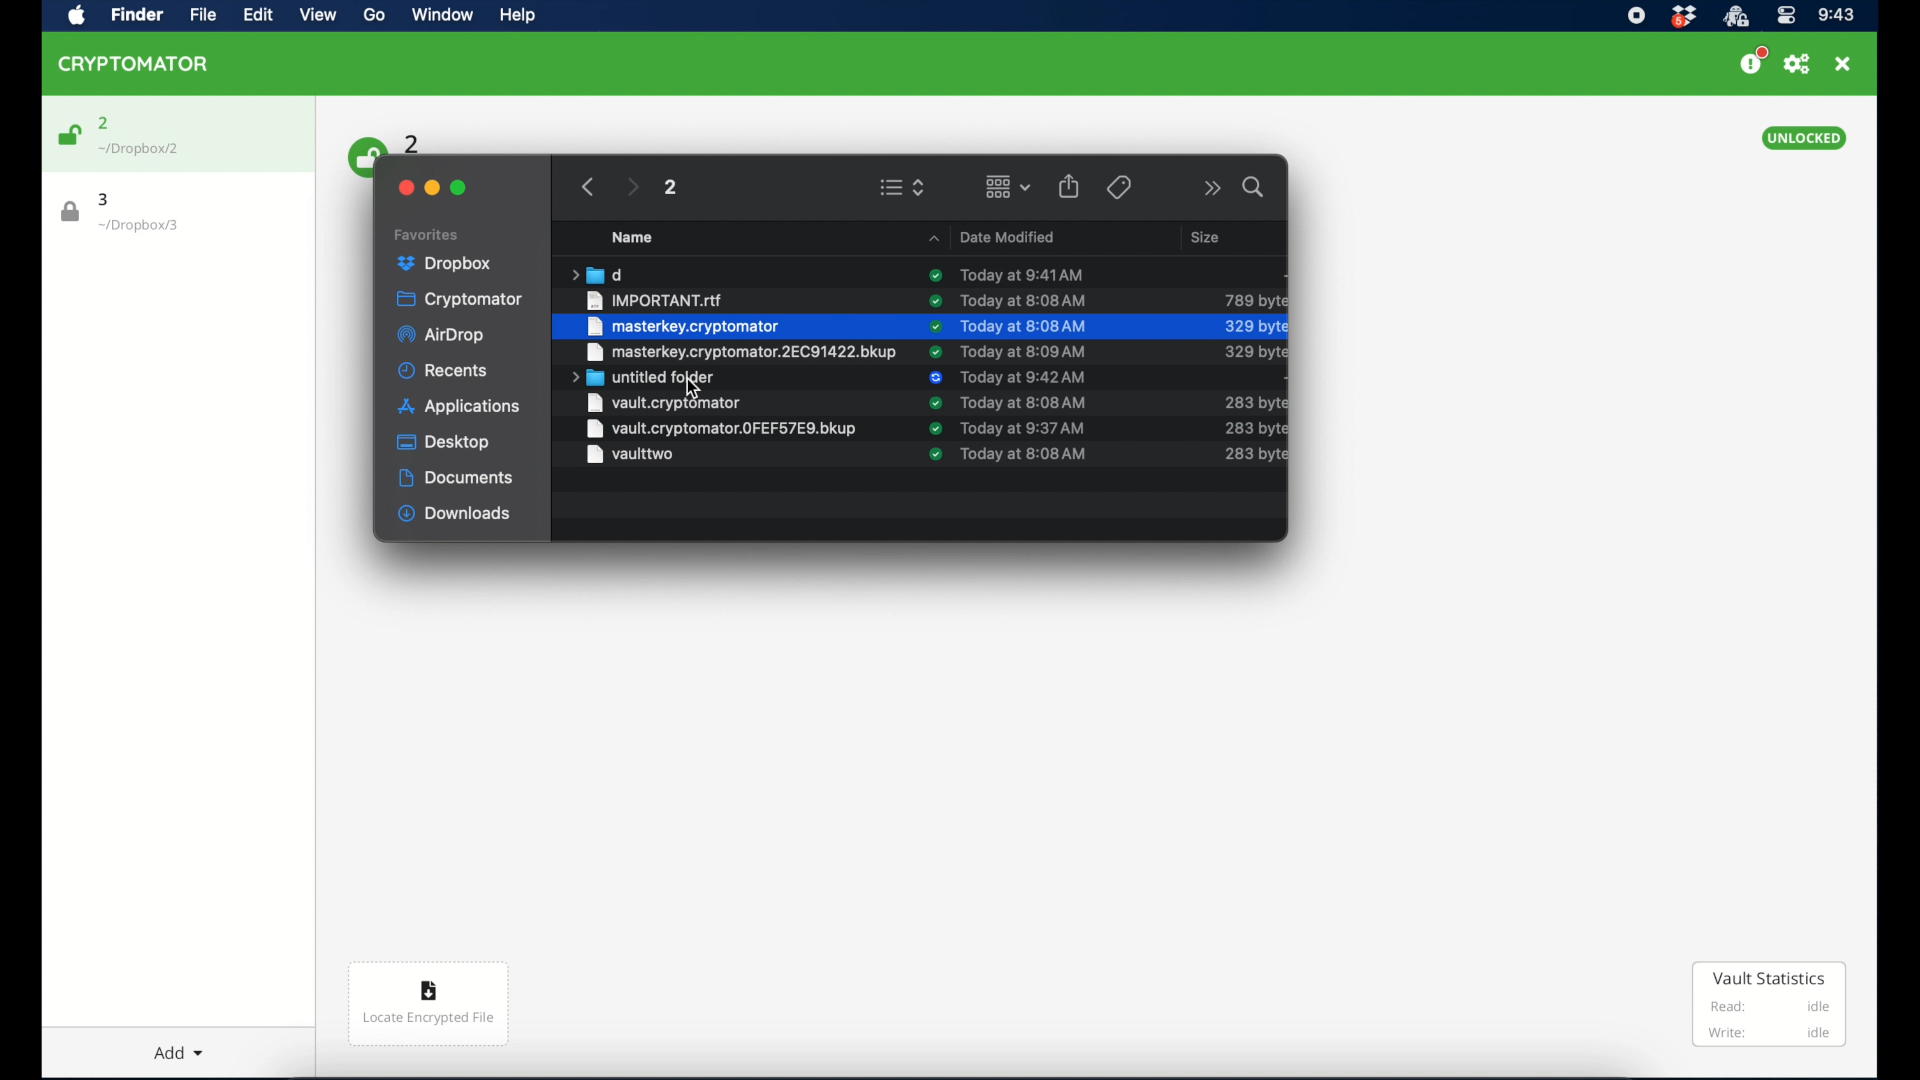  Describe the element at coordinates (1797, 64) in the screenshot. I see `preferences` at that location.